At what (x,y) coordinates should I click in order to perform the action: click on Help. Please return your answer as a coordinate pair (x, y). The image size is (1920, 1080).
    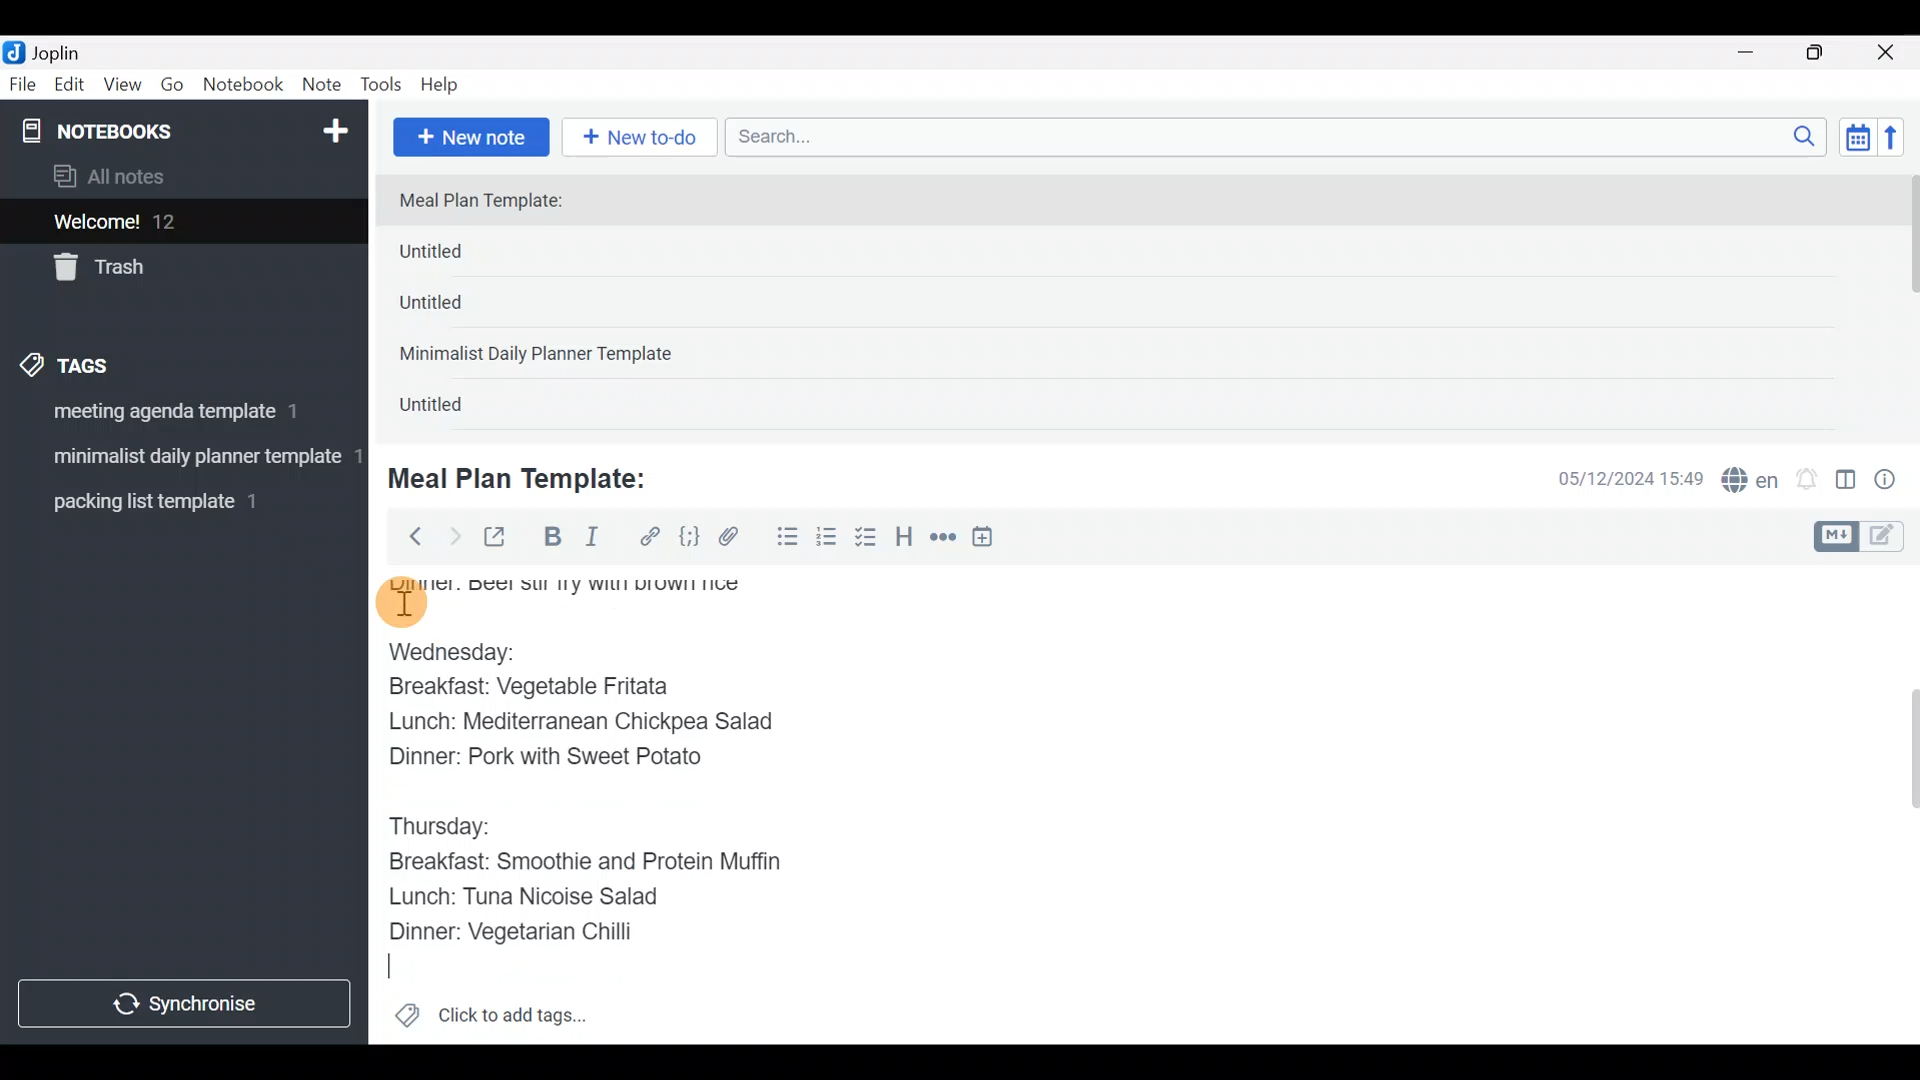
    Looking at the image, I should click on (447, 81).